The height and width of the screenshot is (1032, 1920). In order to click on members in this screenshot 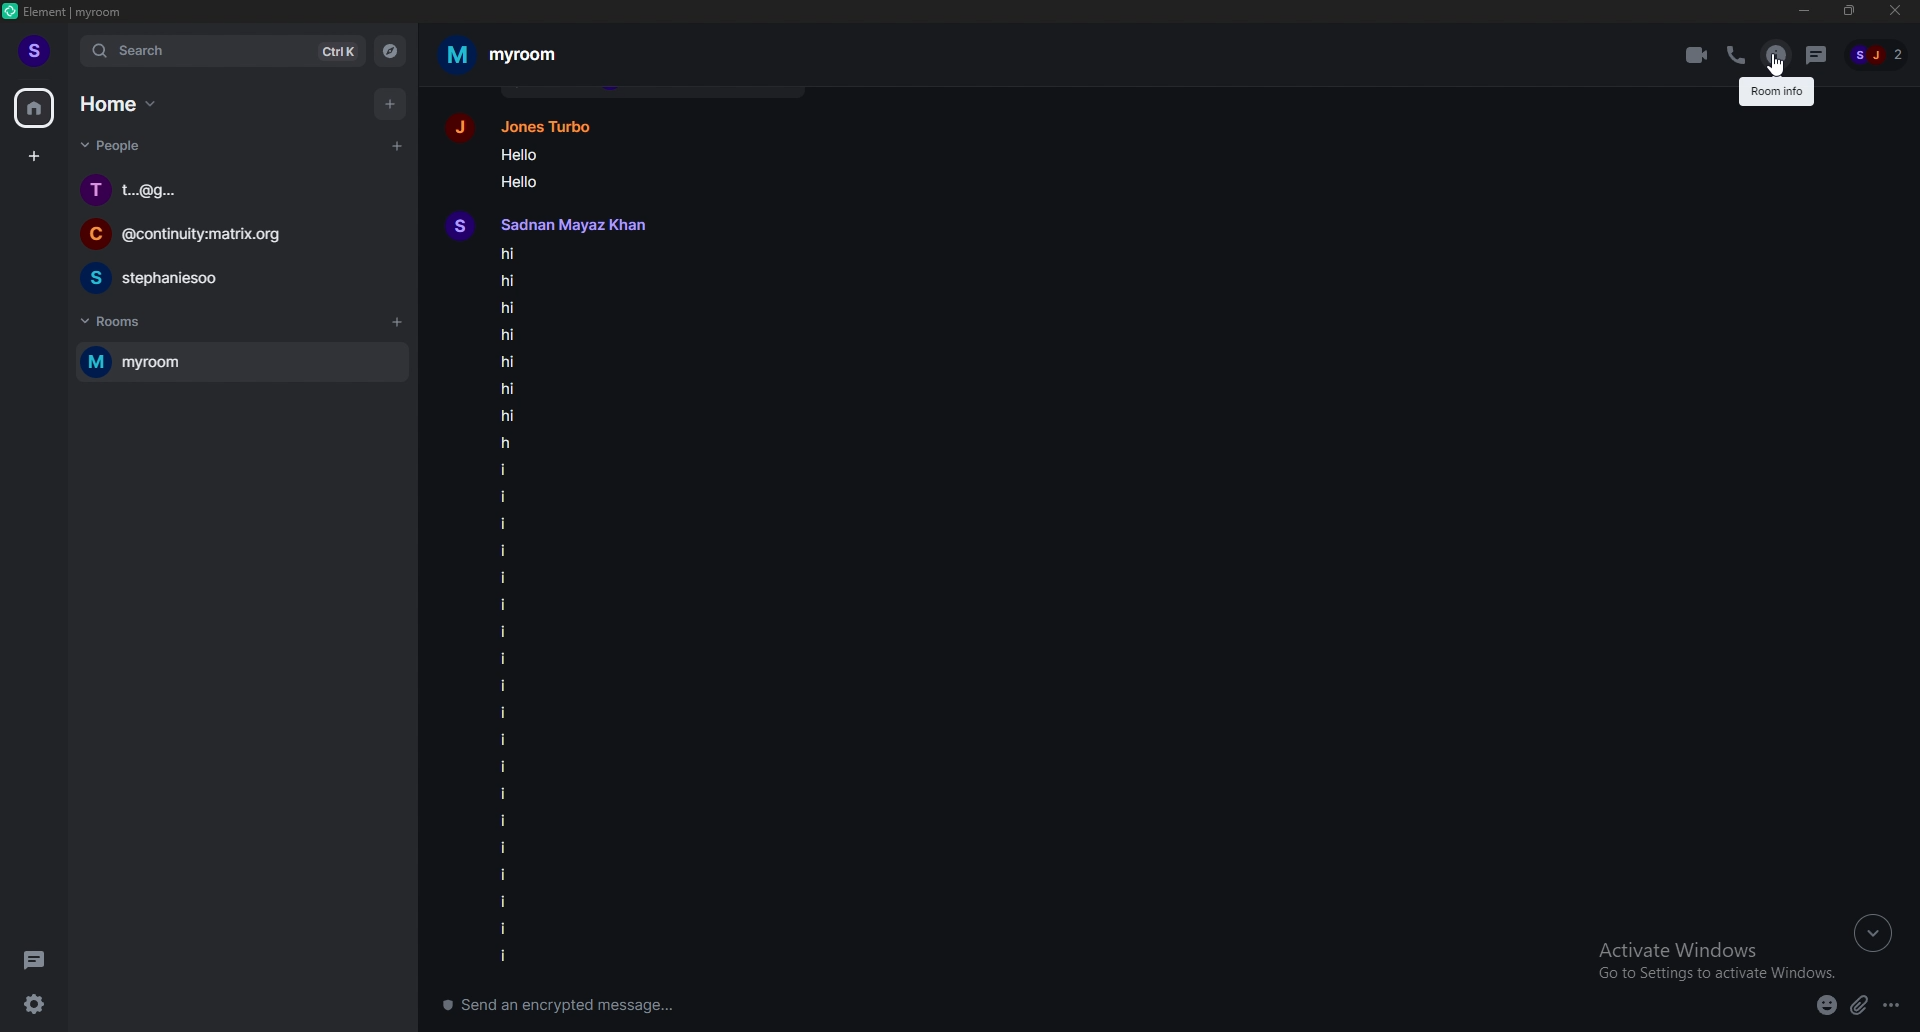, I will do `click(1877, 54)`.